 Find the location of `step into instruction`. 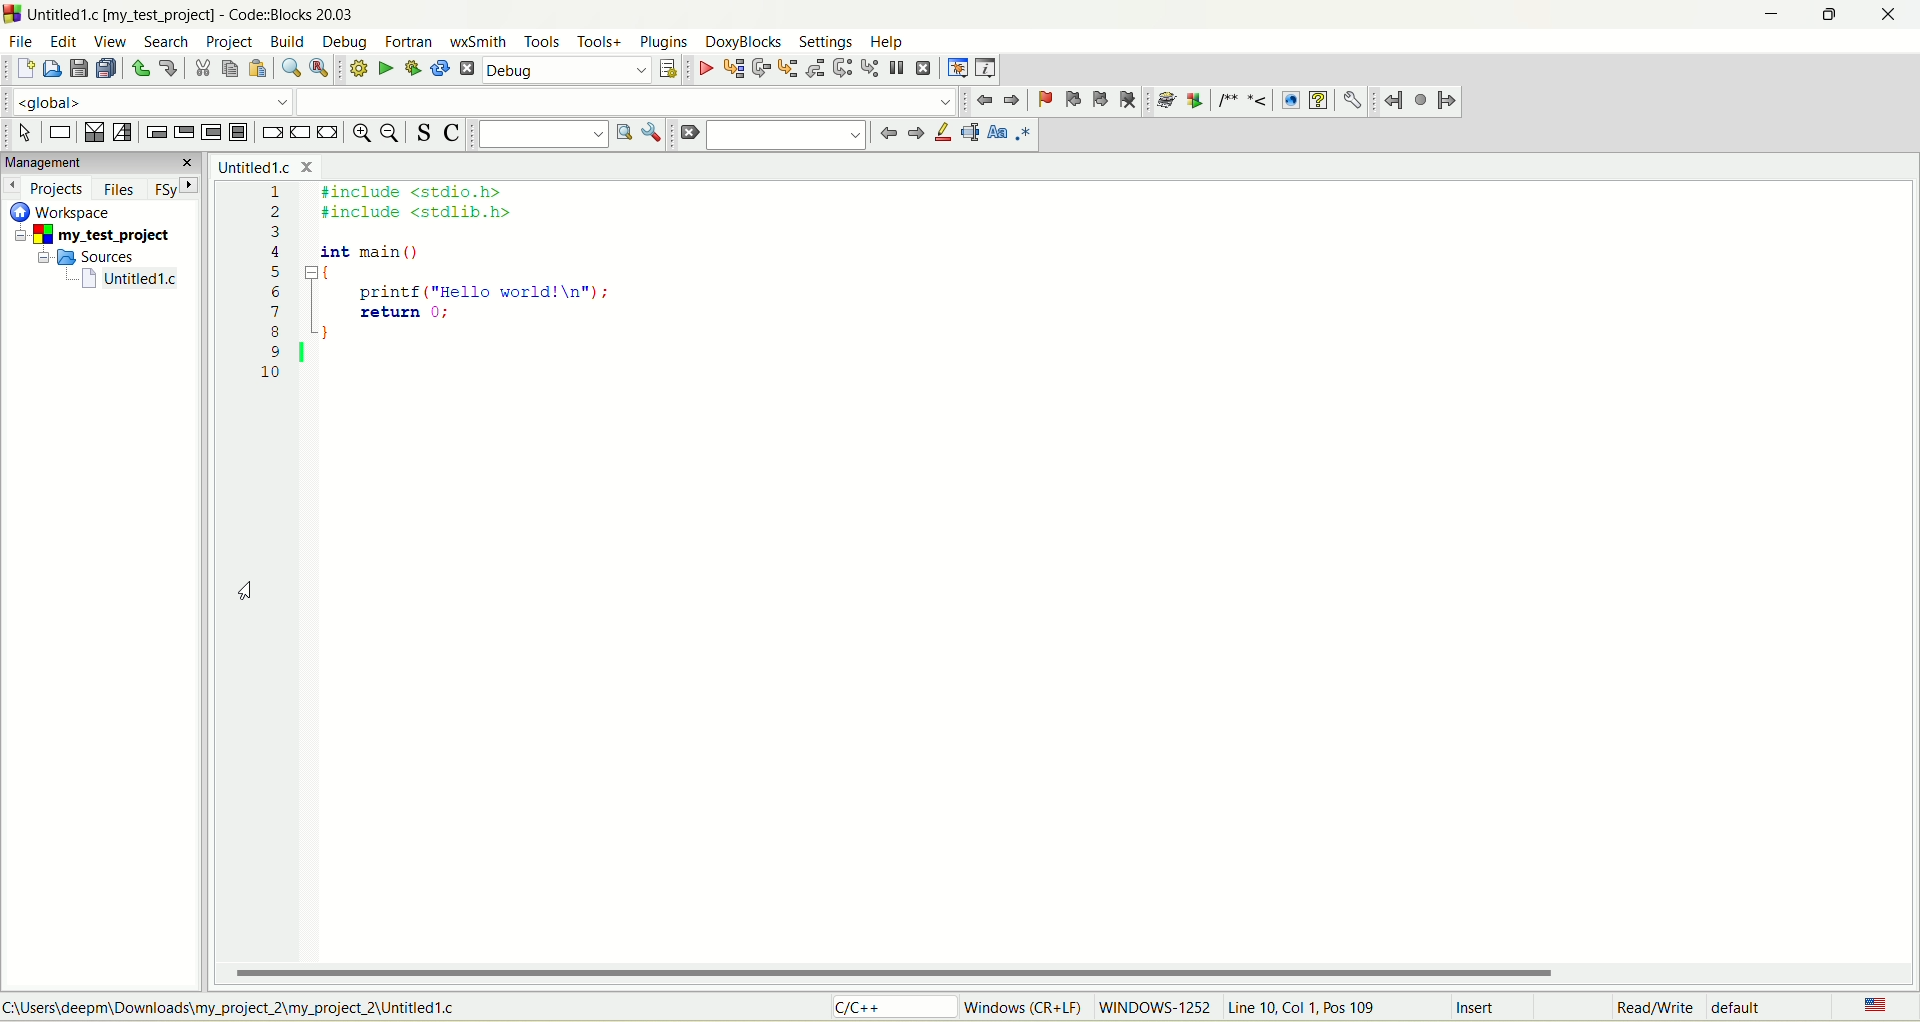

step into instruction is located at coordinates (871, 69).